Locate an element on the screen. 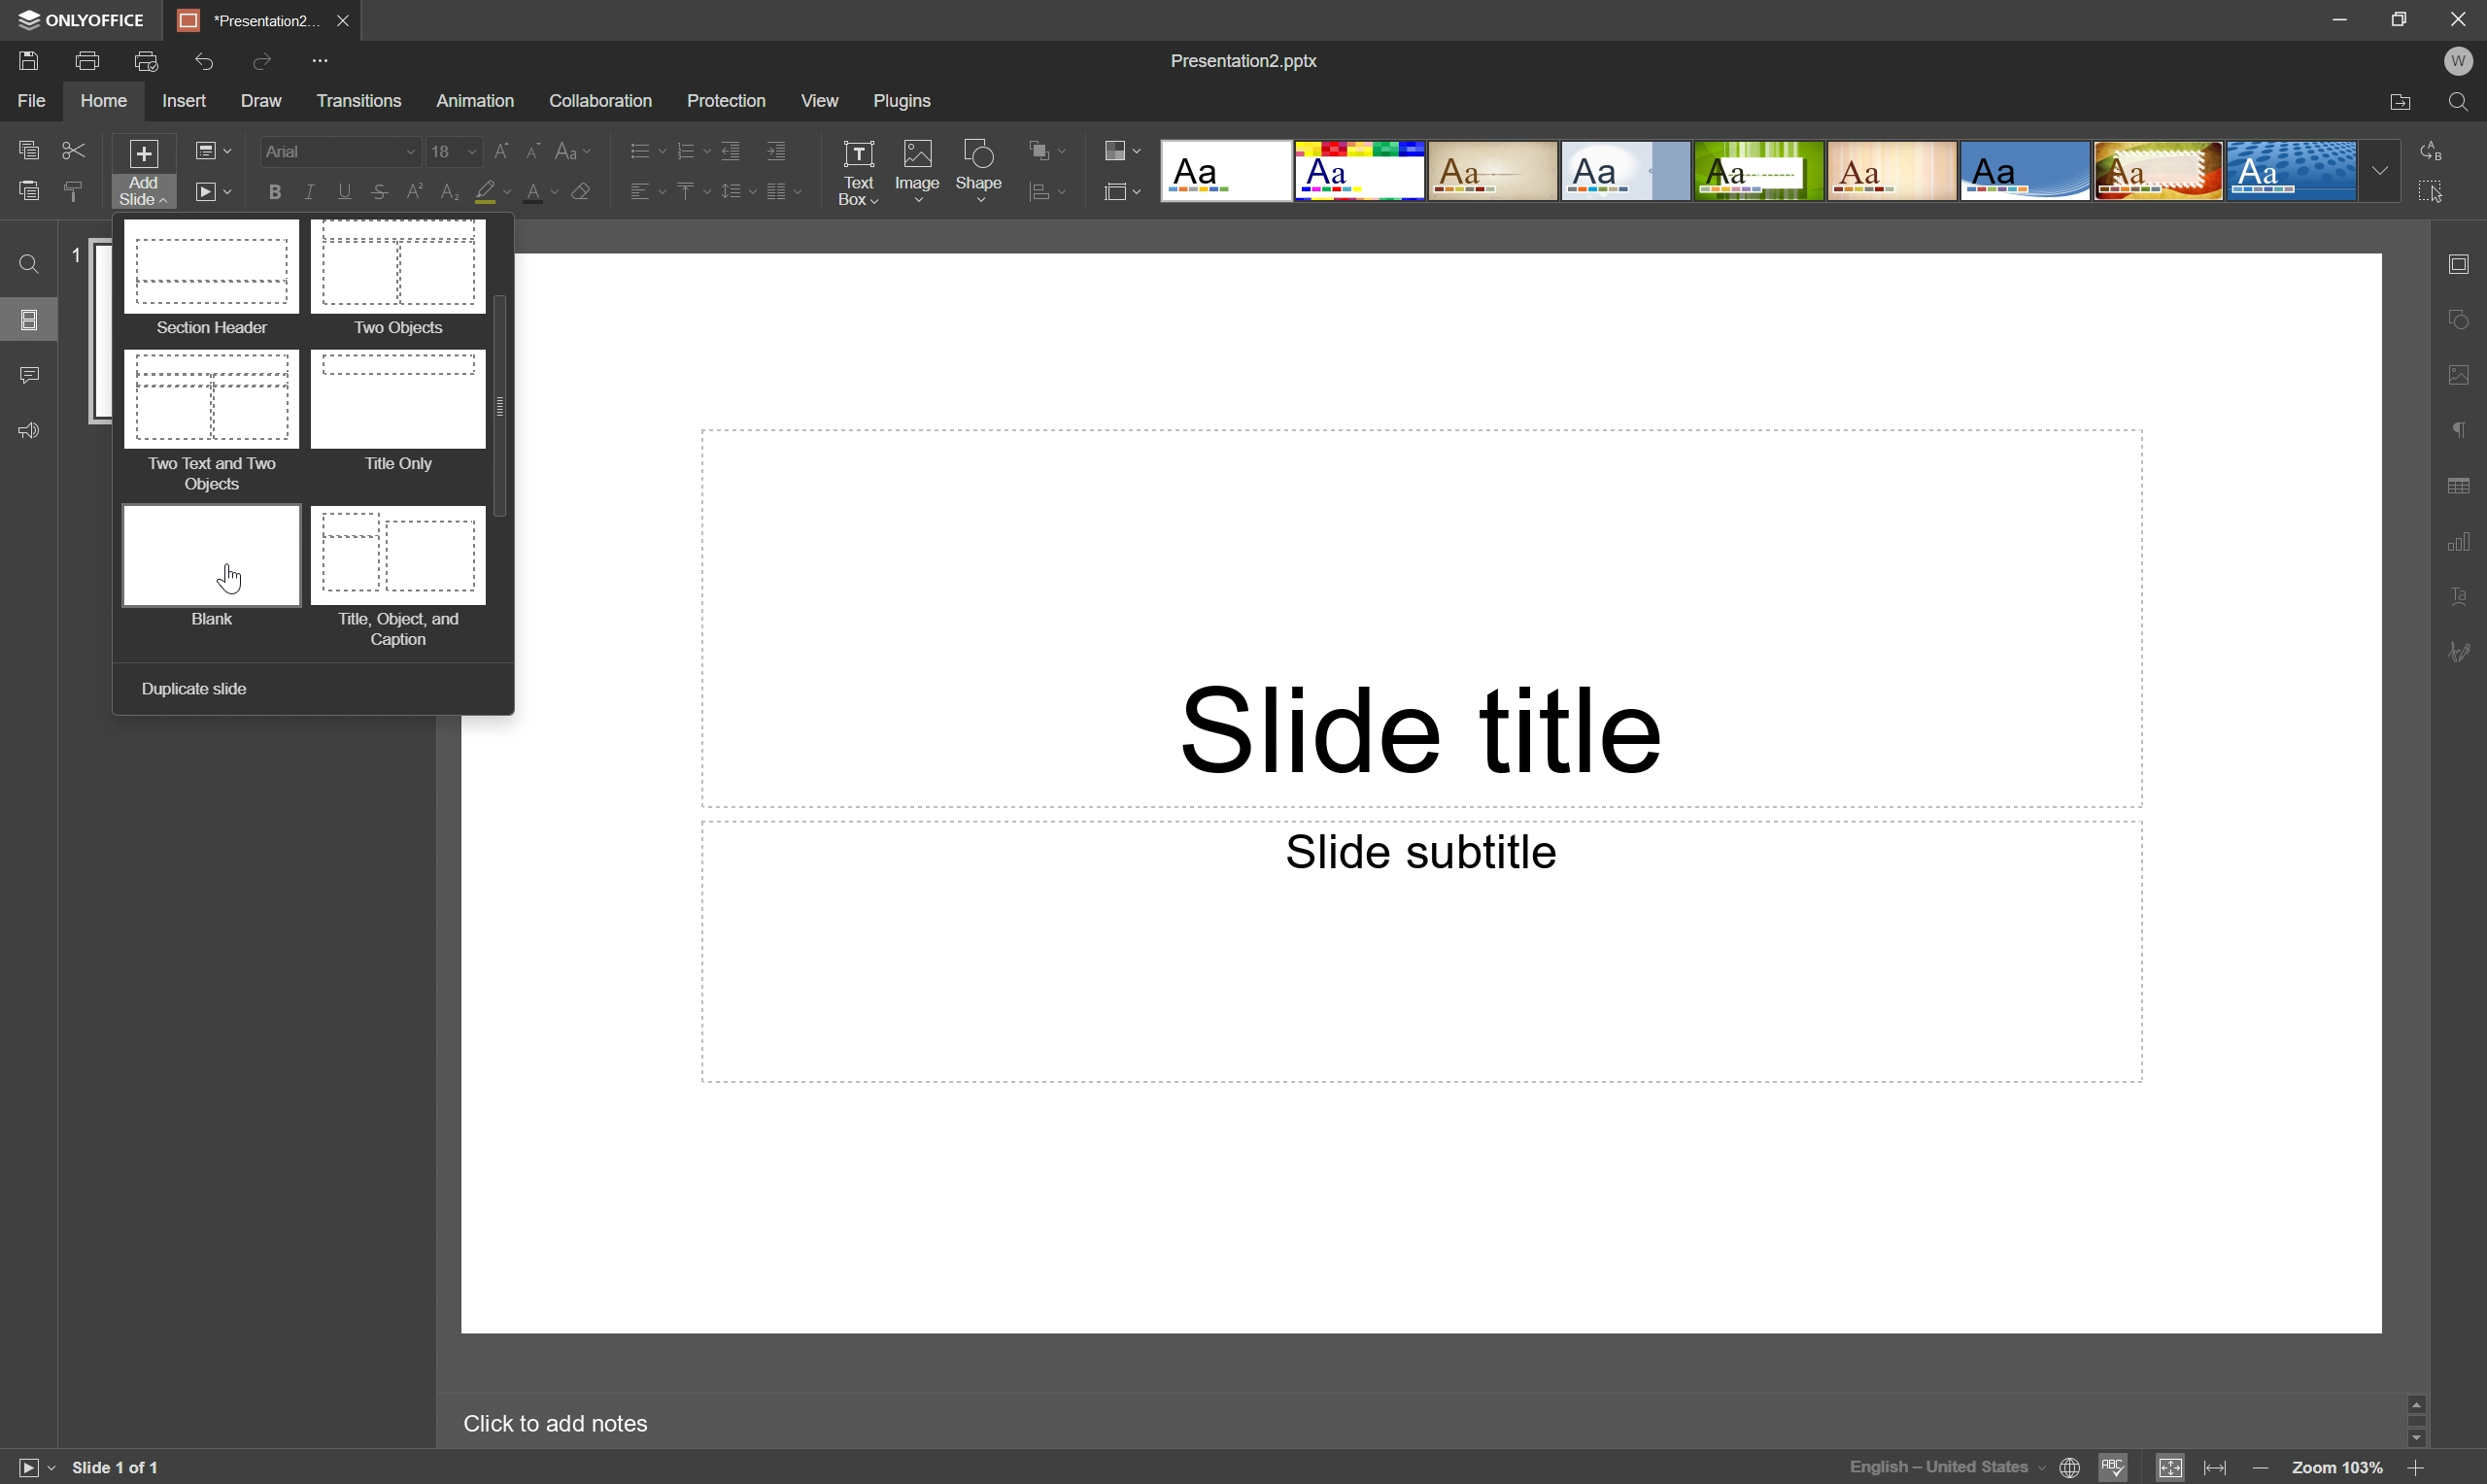 This screenshot has height=1484, width=2487. Paste style is located at coordinates (72, 193).